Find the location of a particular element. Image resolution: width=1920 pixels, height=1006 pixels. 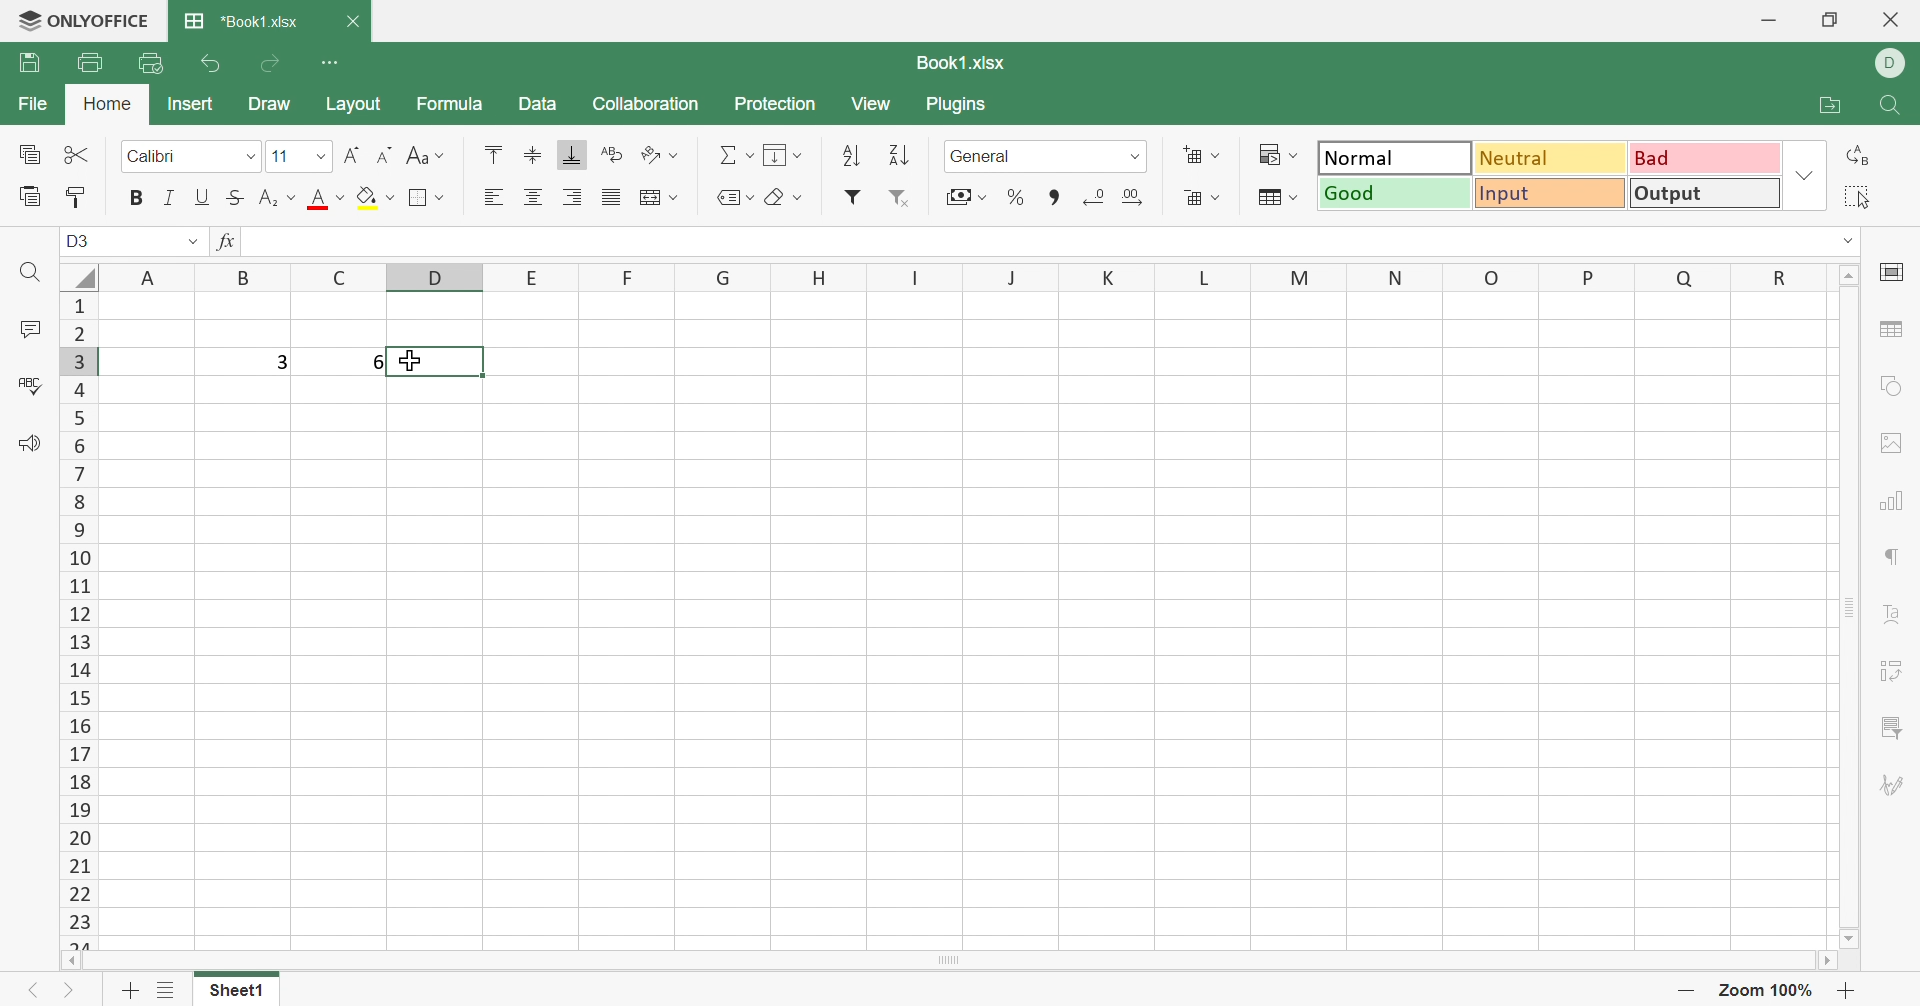

Print file is located at coordinates (93, 60).